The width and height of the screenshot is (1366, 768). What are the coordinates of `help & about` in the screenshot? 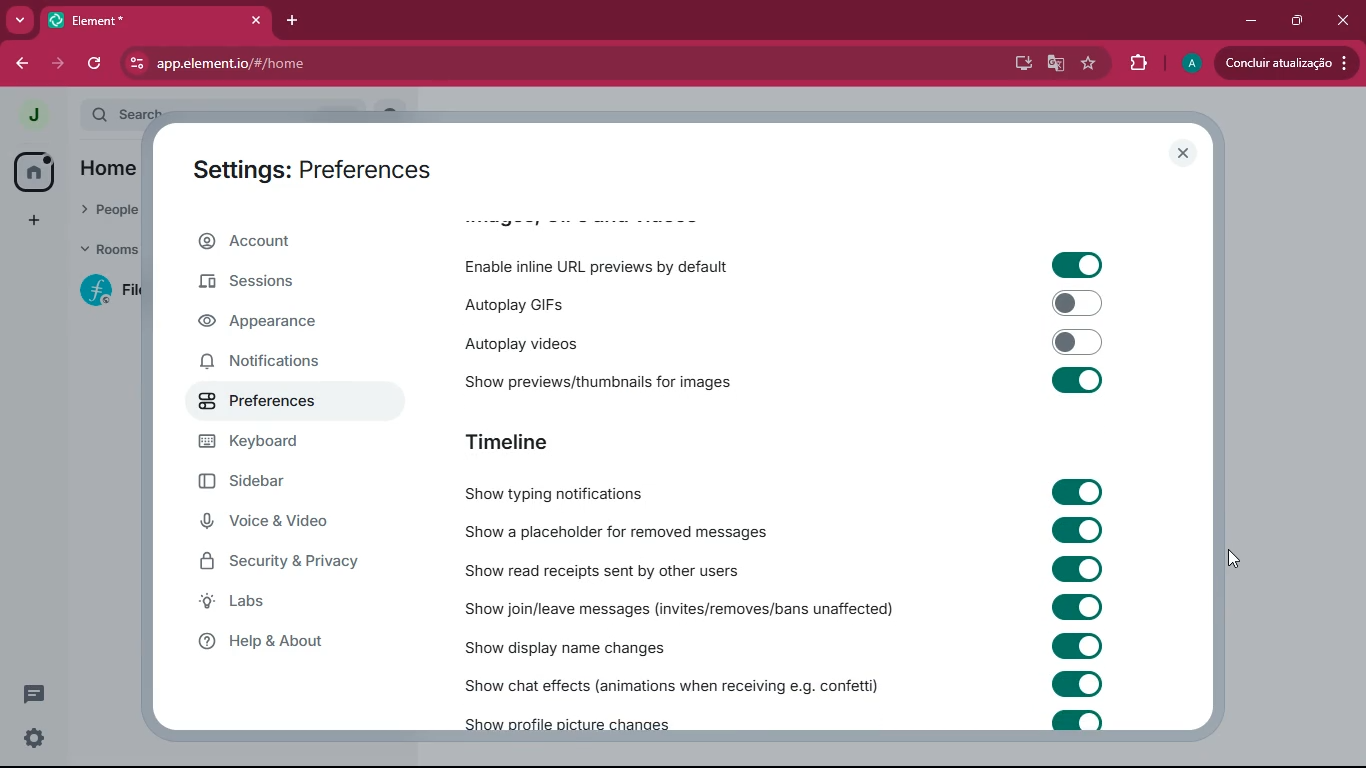 It's located at (270, 642).